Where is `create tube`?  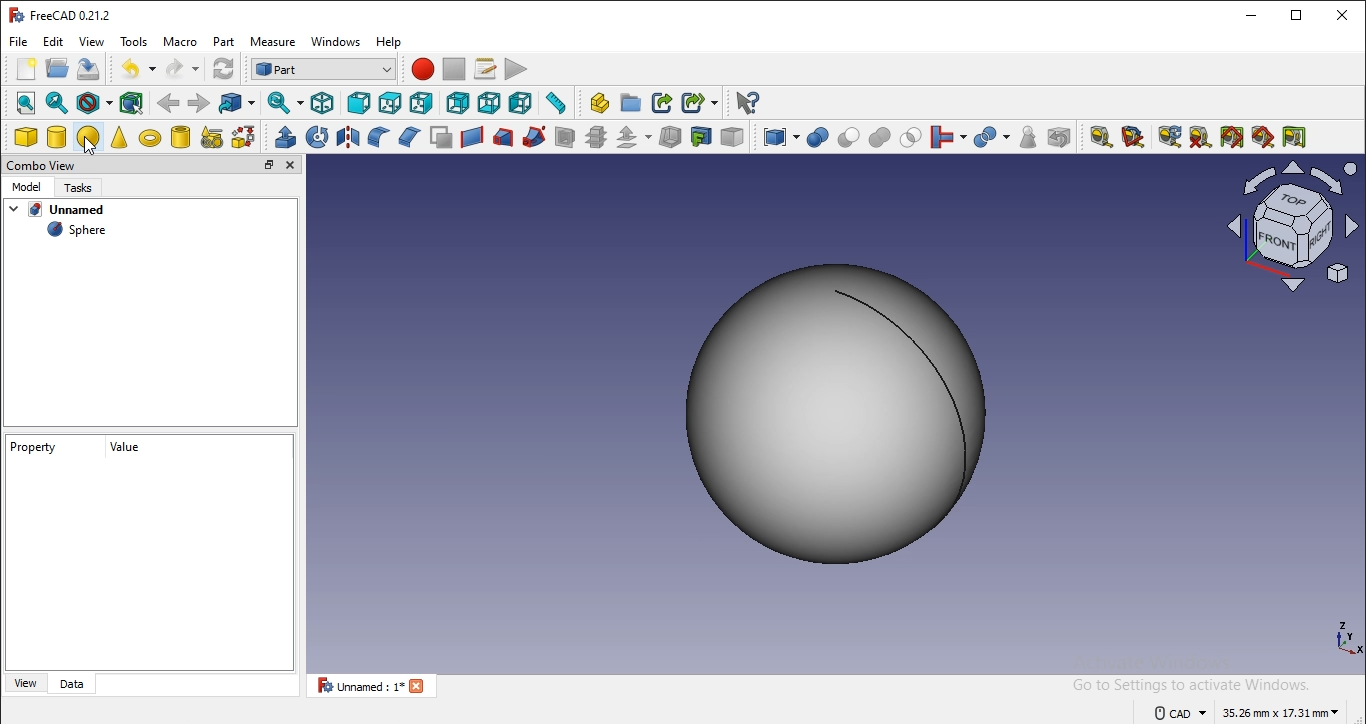 create tube is located at coordinates (180, 137).